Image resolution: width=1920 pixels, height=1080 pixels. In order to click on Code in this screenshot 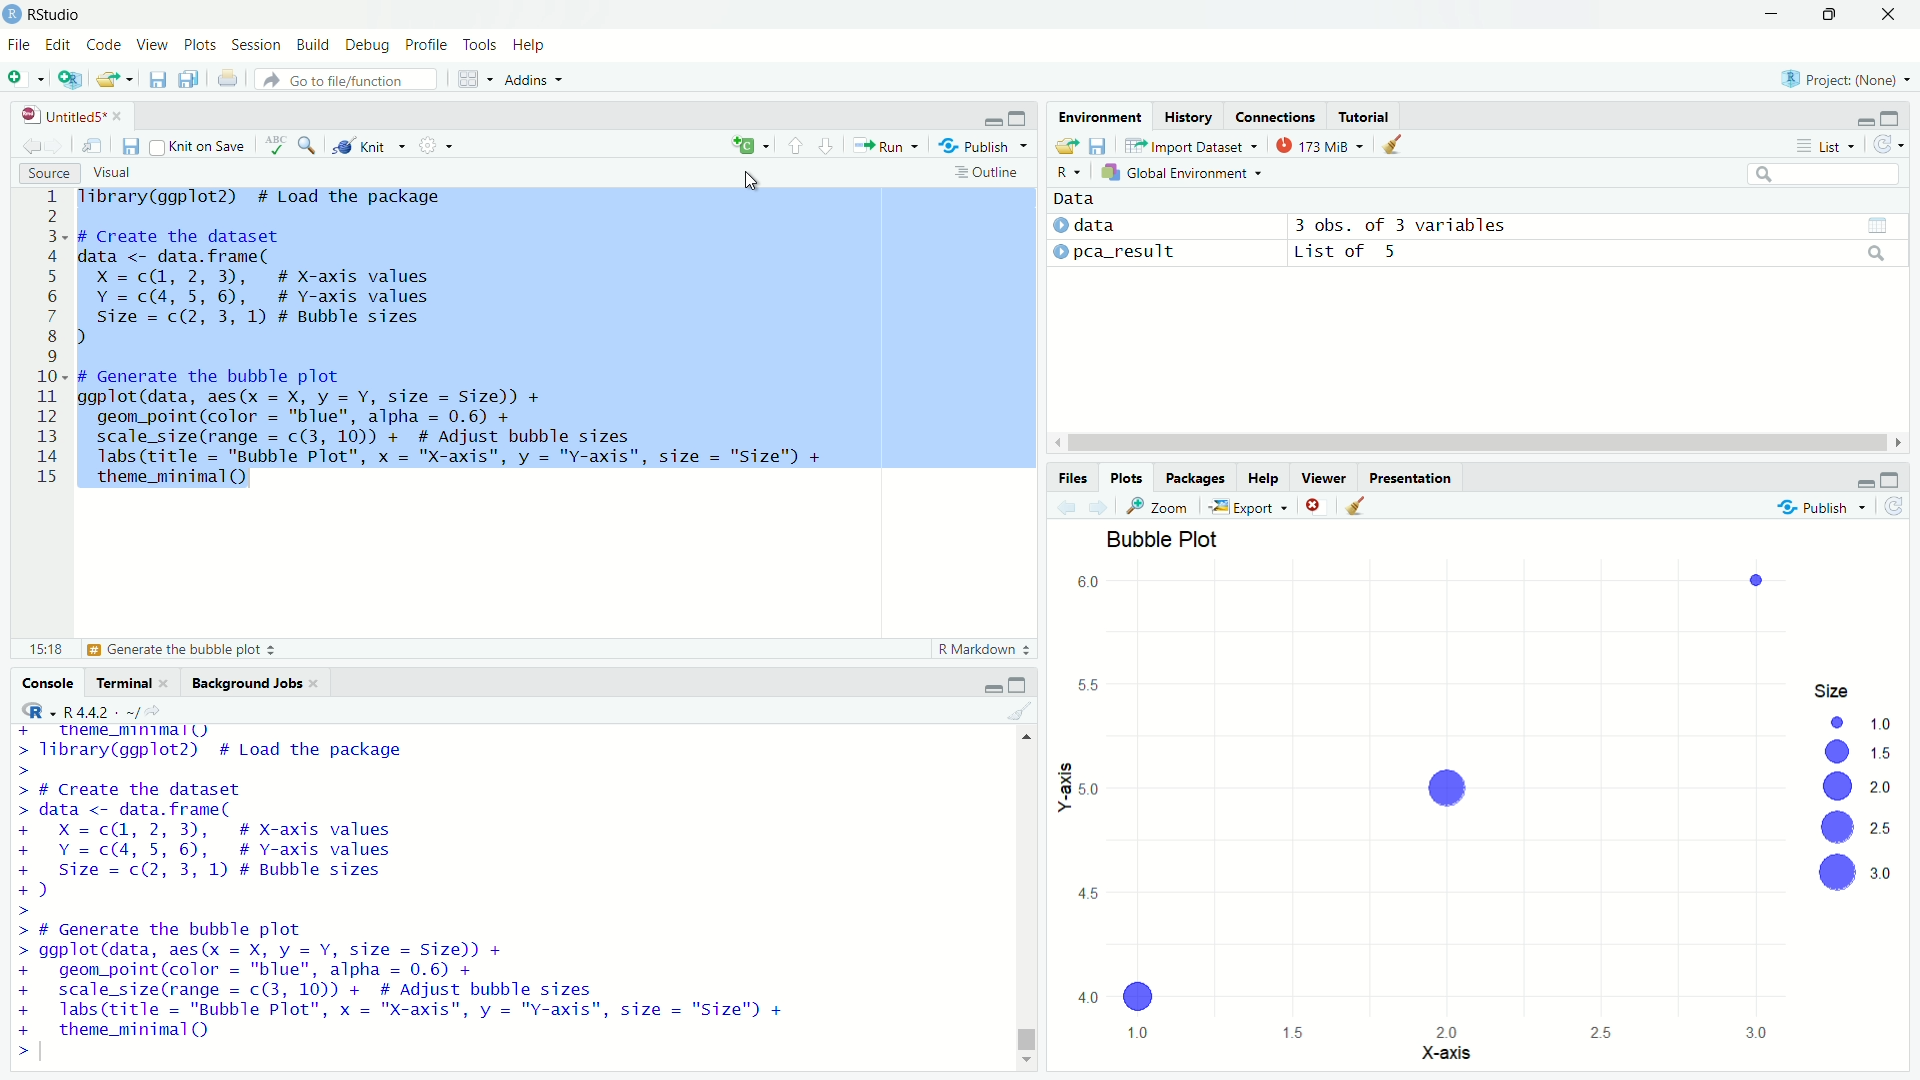, I will do `click(108, 46)`.